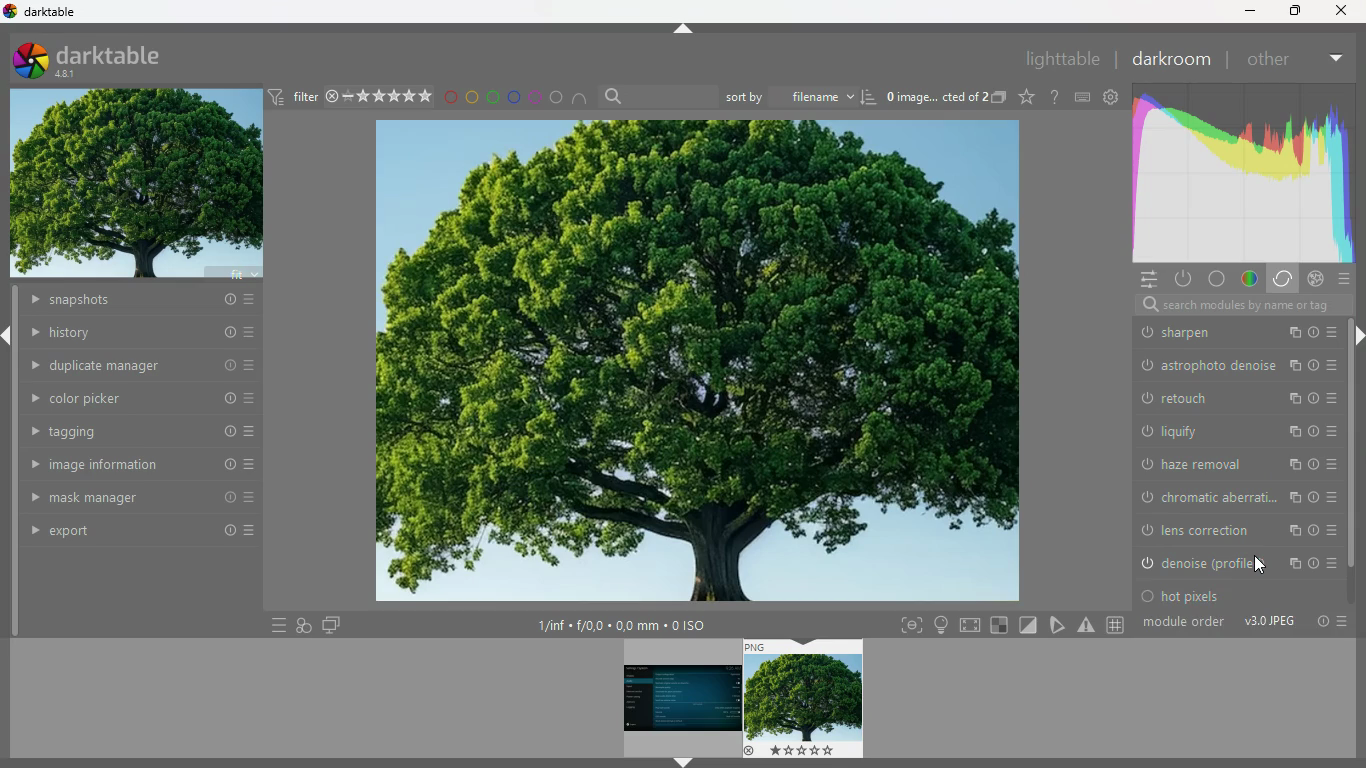 This screenshot has width=1366, height=768. What do you see at coordinates (1346, 11) in the screenshot?
I see `close` at bounding box center [1346, 11].